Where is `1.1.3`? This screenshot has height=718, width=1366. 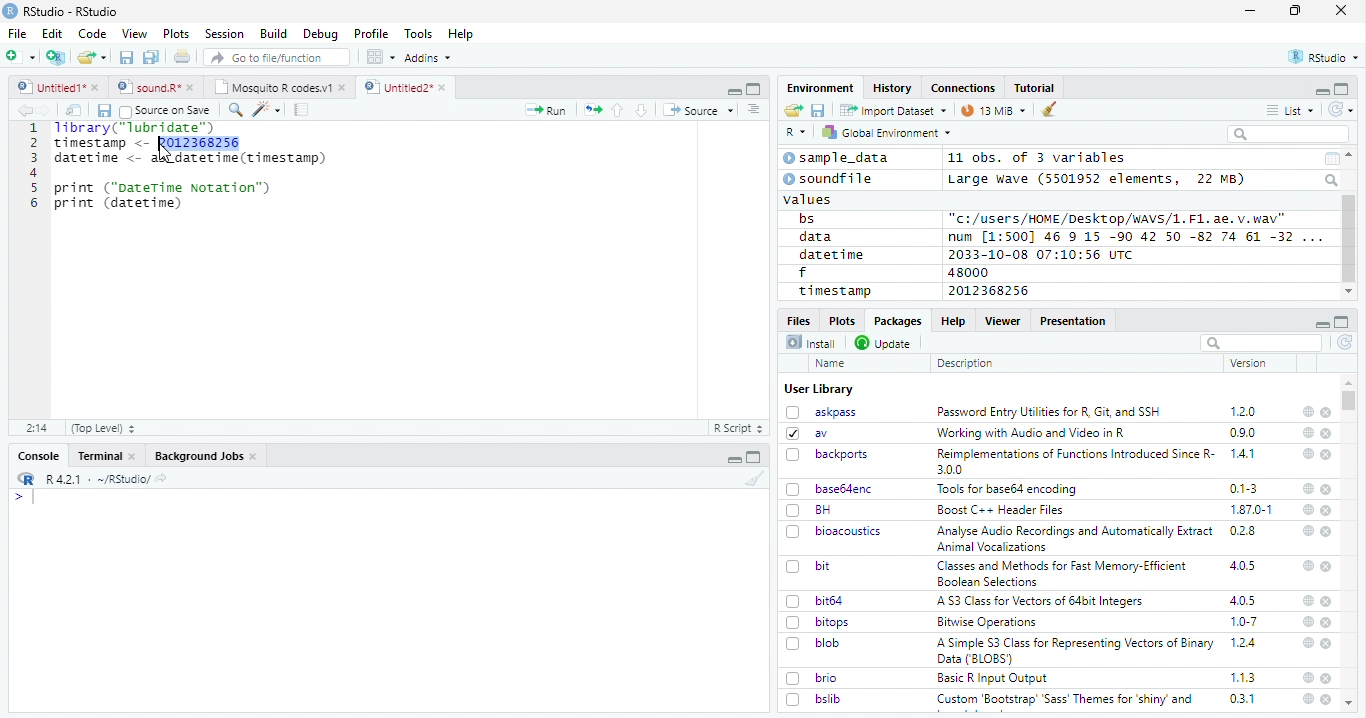
1.1.3 is located at coordinates (1243, 677).